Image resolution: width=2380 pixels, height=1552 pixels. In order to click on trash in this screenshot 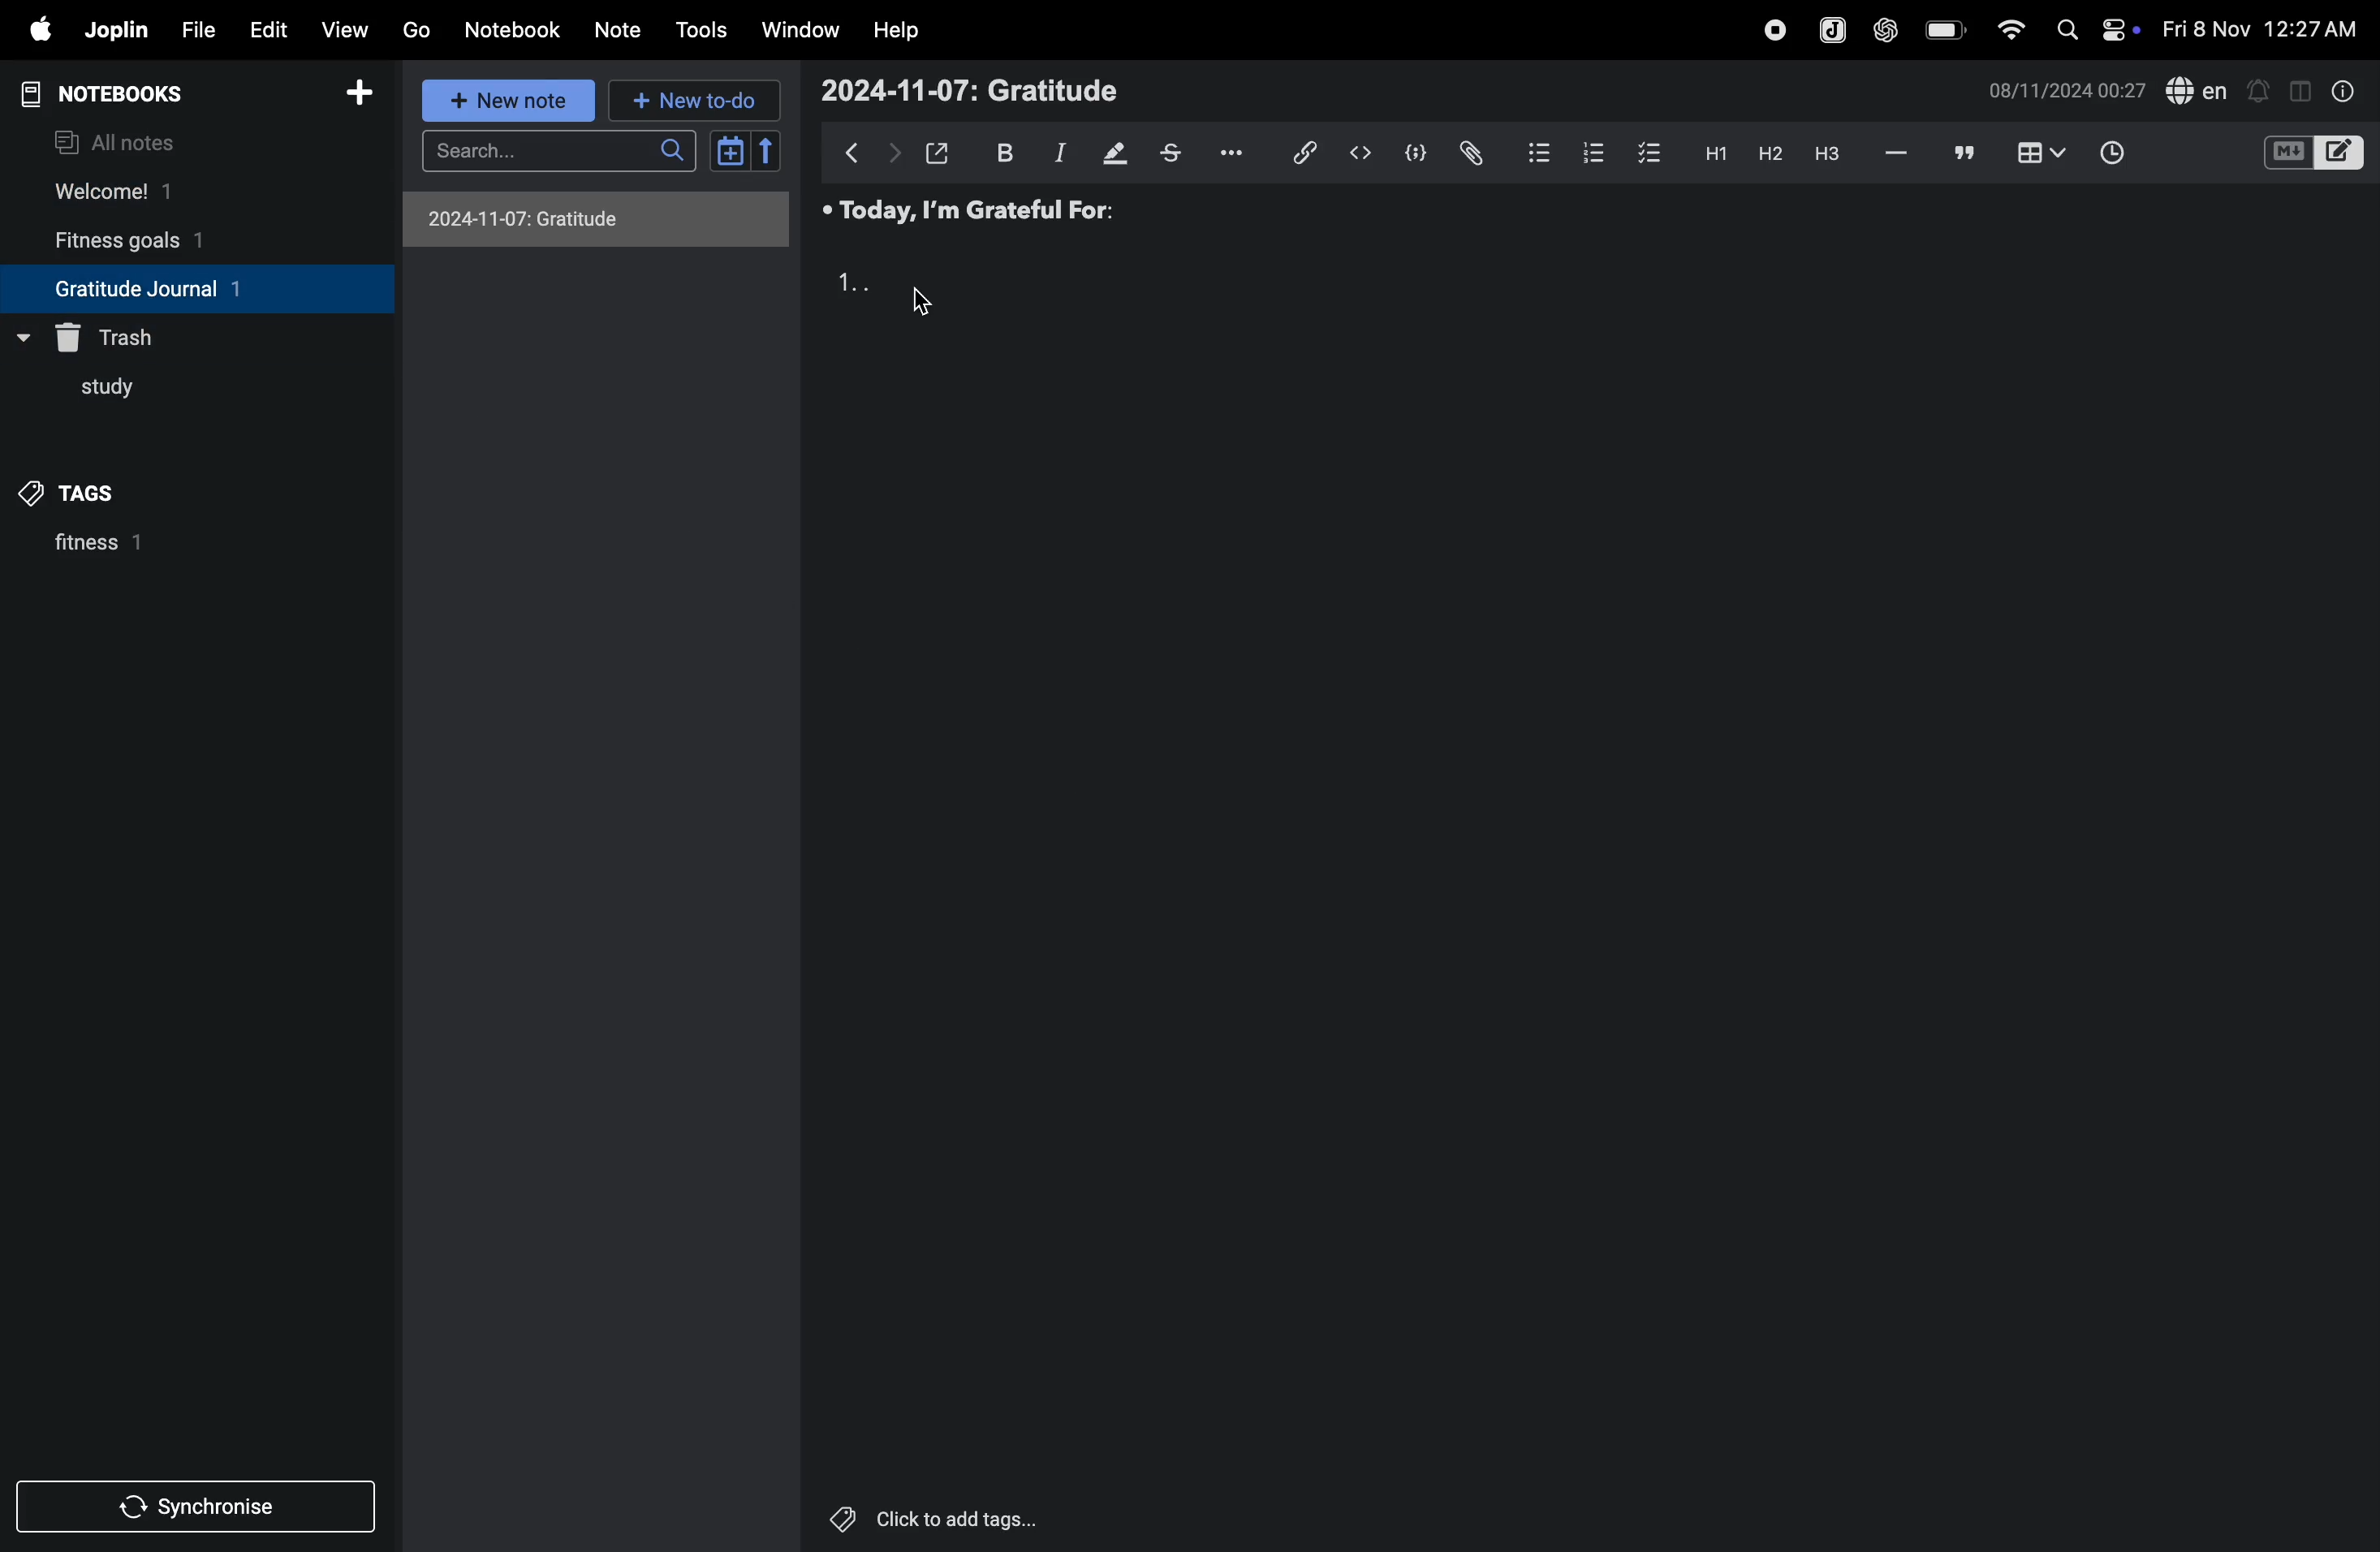, I will do `click(118, 334)`.